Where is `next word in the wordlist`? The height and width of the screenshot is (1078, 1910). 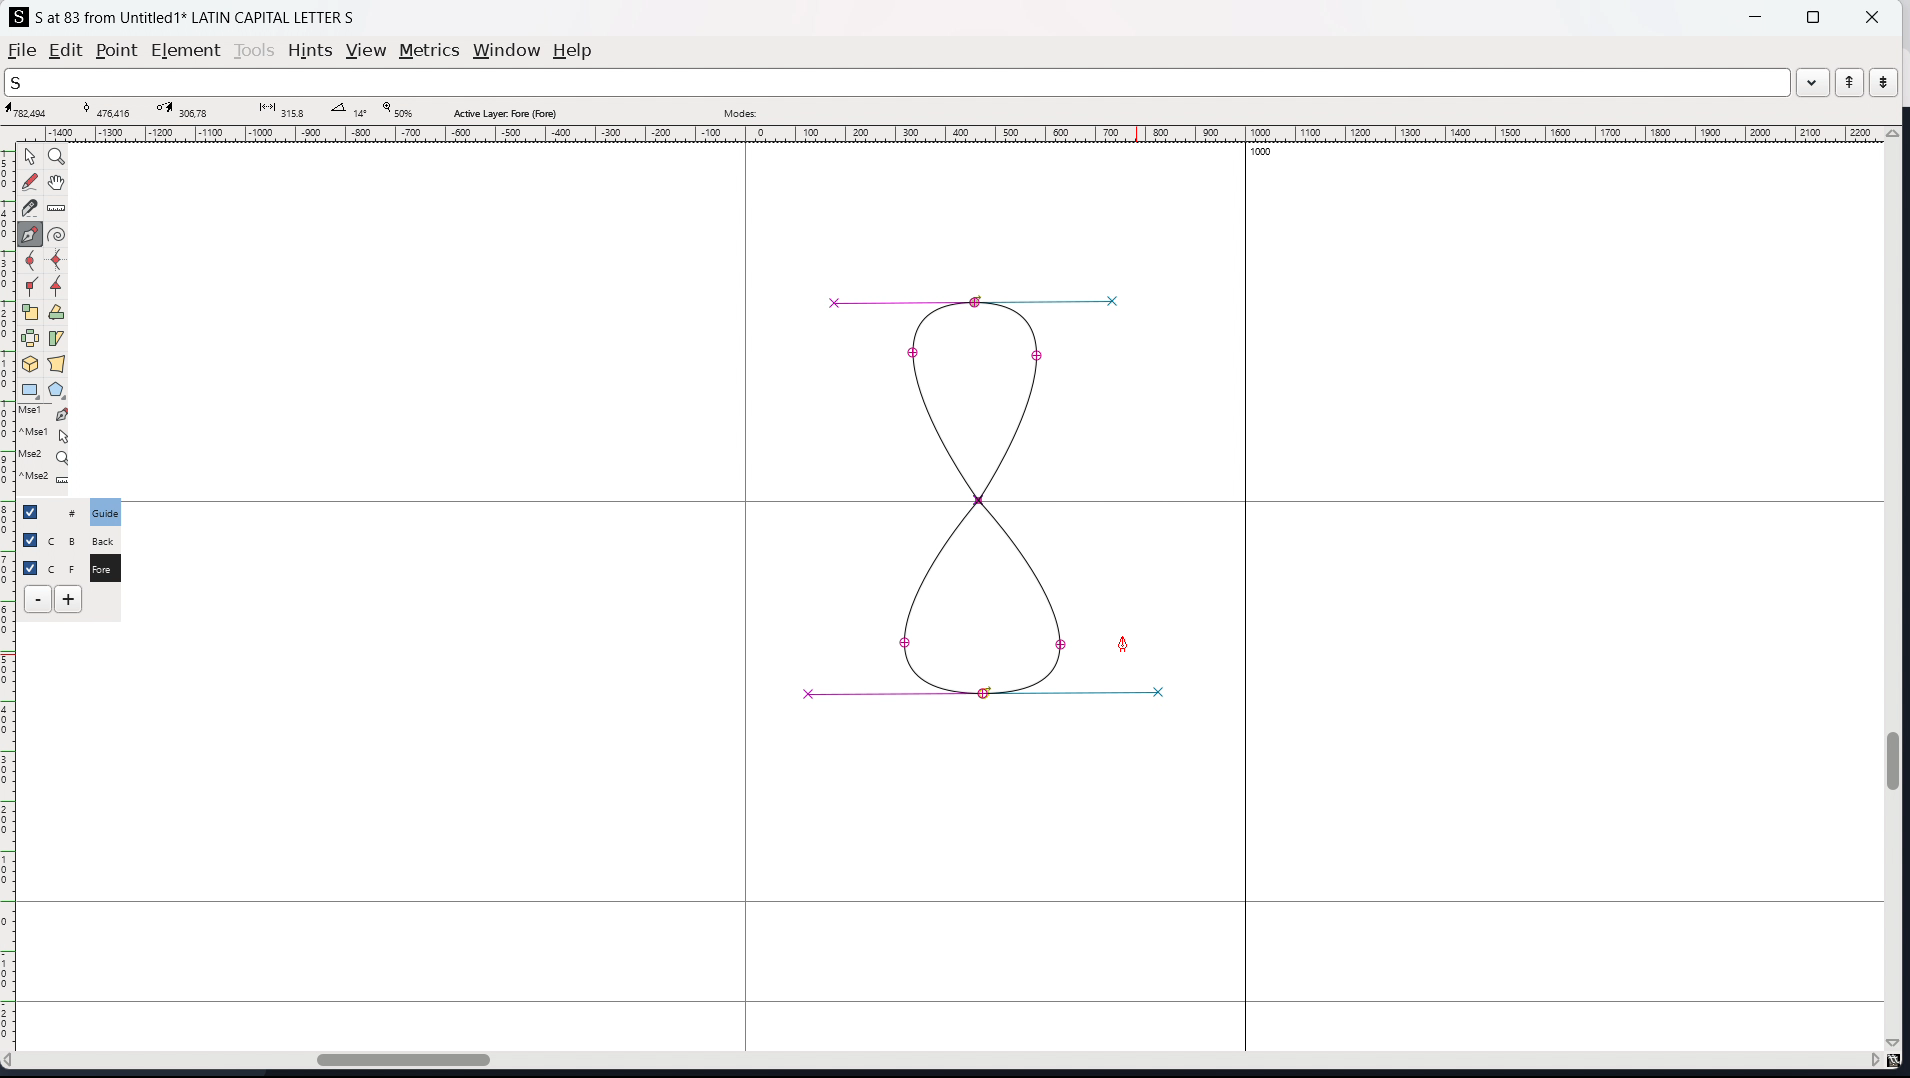 next word in the wordlist is located at coordinates (1883, 81).